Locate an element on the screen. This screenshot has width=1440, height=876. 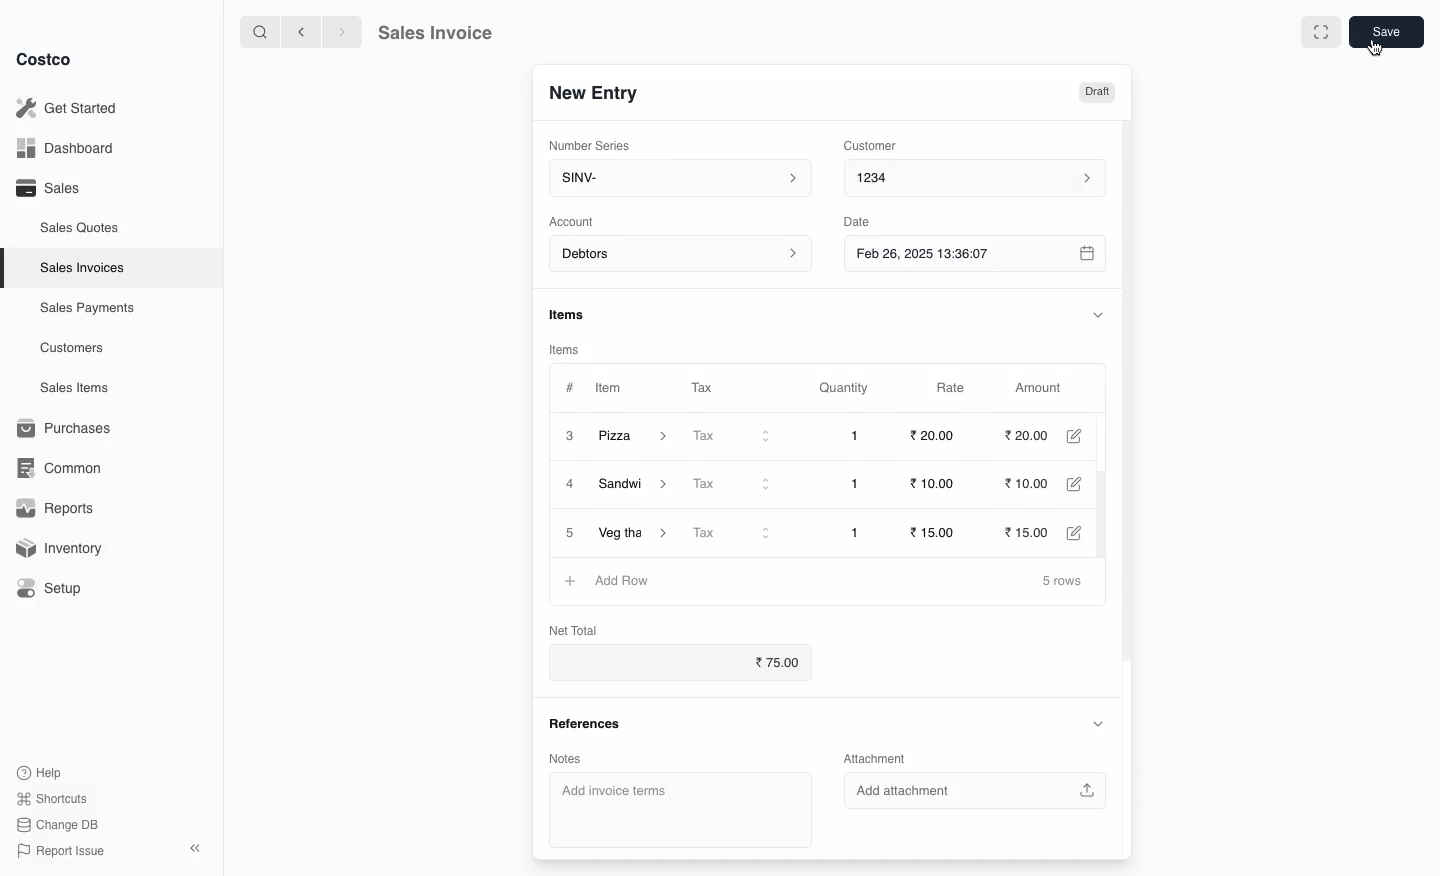
Back is located at coordinates (299, 32).